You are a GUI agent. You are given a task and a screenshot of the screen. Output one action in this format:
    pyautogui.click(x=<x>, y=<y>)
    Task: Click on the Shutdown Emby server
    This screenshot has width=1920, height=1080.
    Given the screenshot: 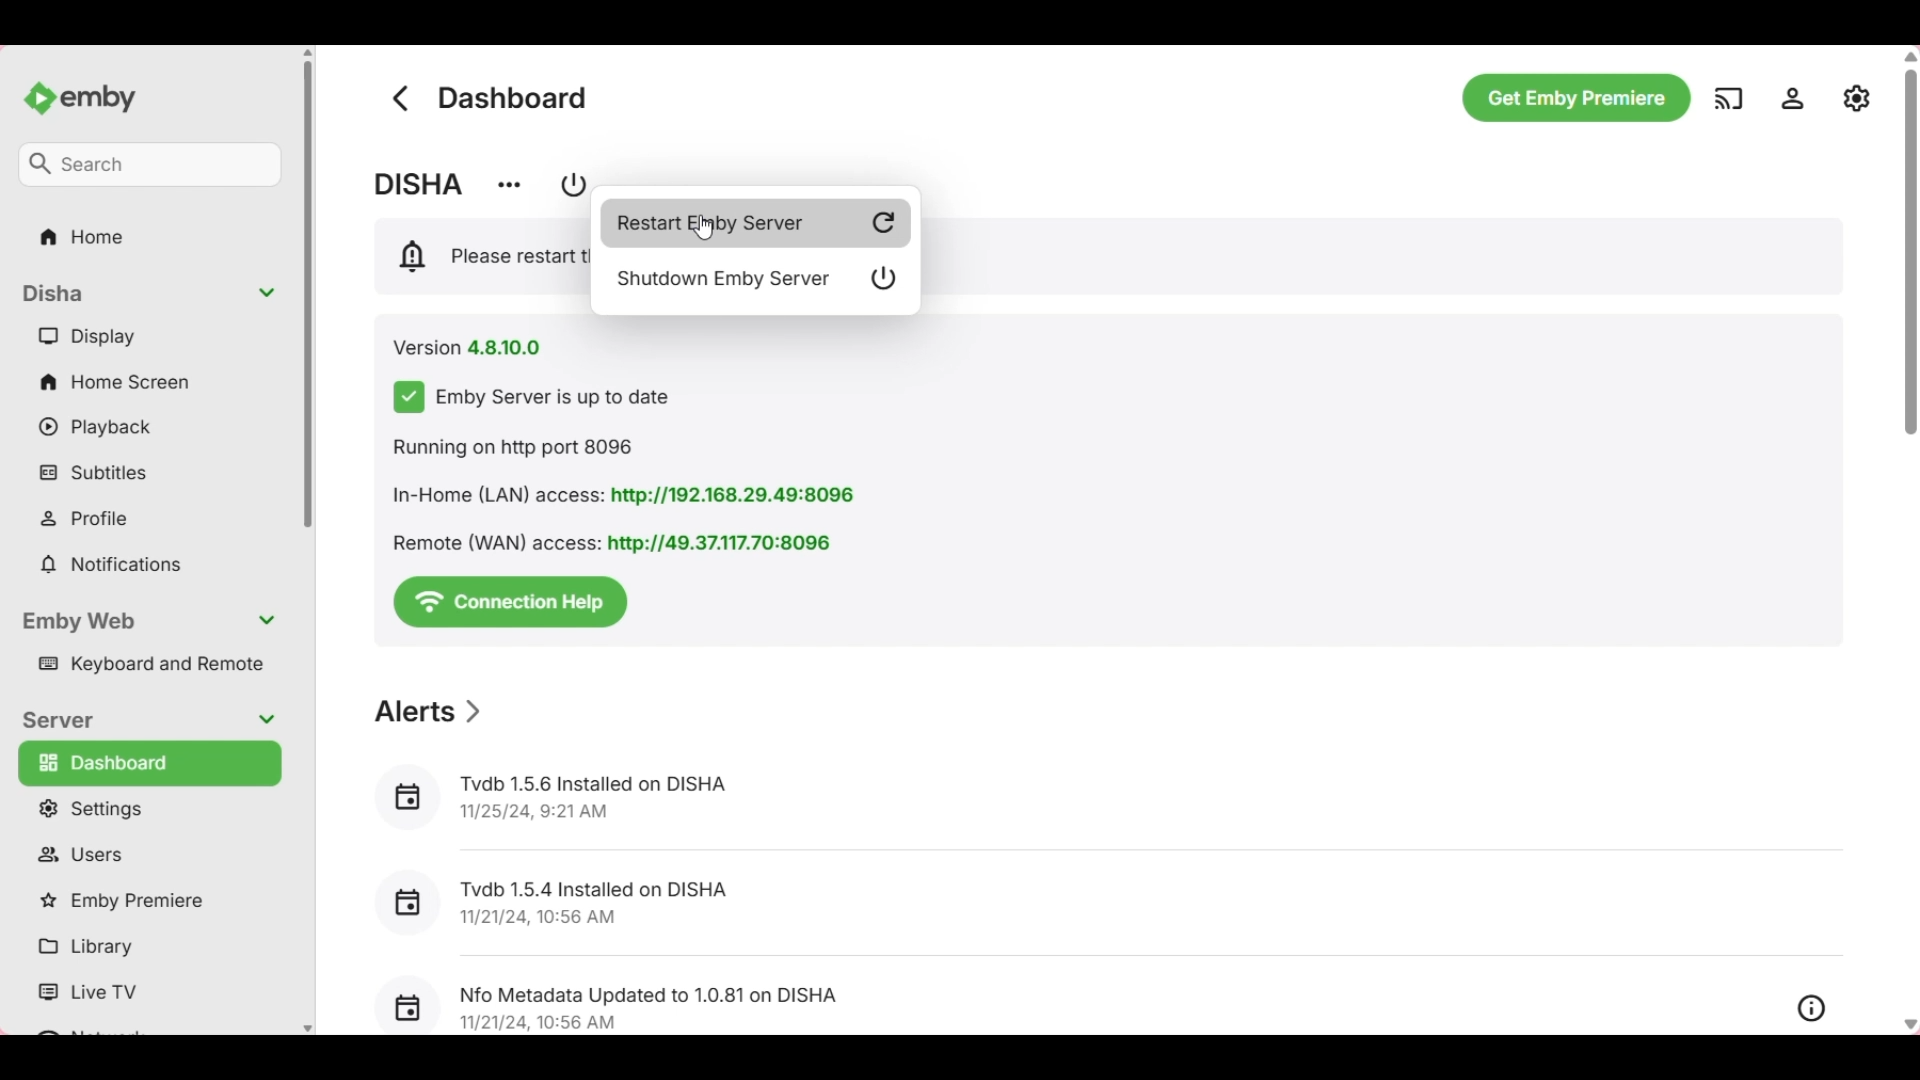 What is the action you would take?
    pyautogui.click(x=756, y=279)
    